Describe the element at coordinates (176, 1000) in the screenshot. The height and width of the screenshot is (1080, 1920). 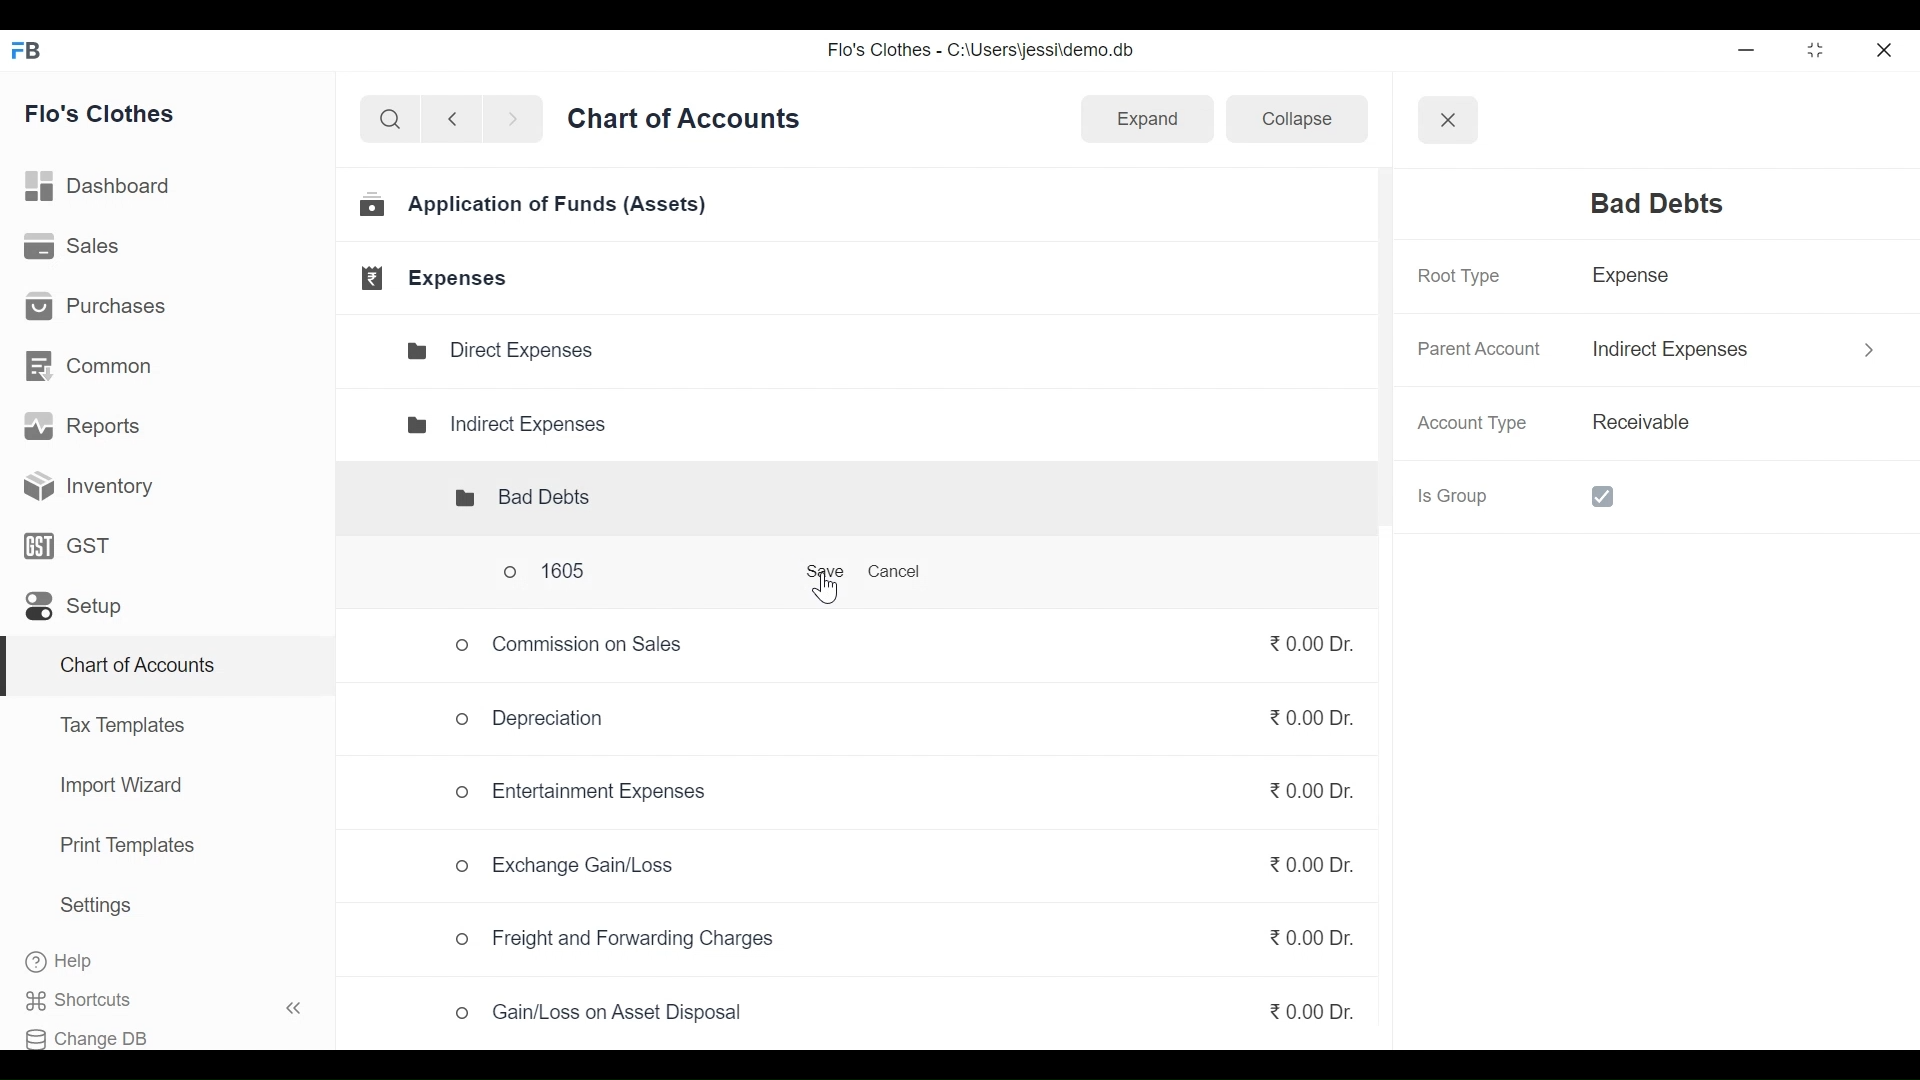
I see `Shortcuts` at that location.